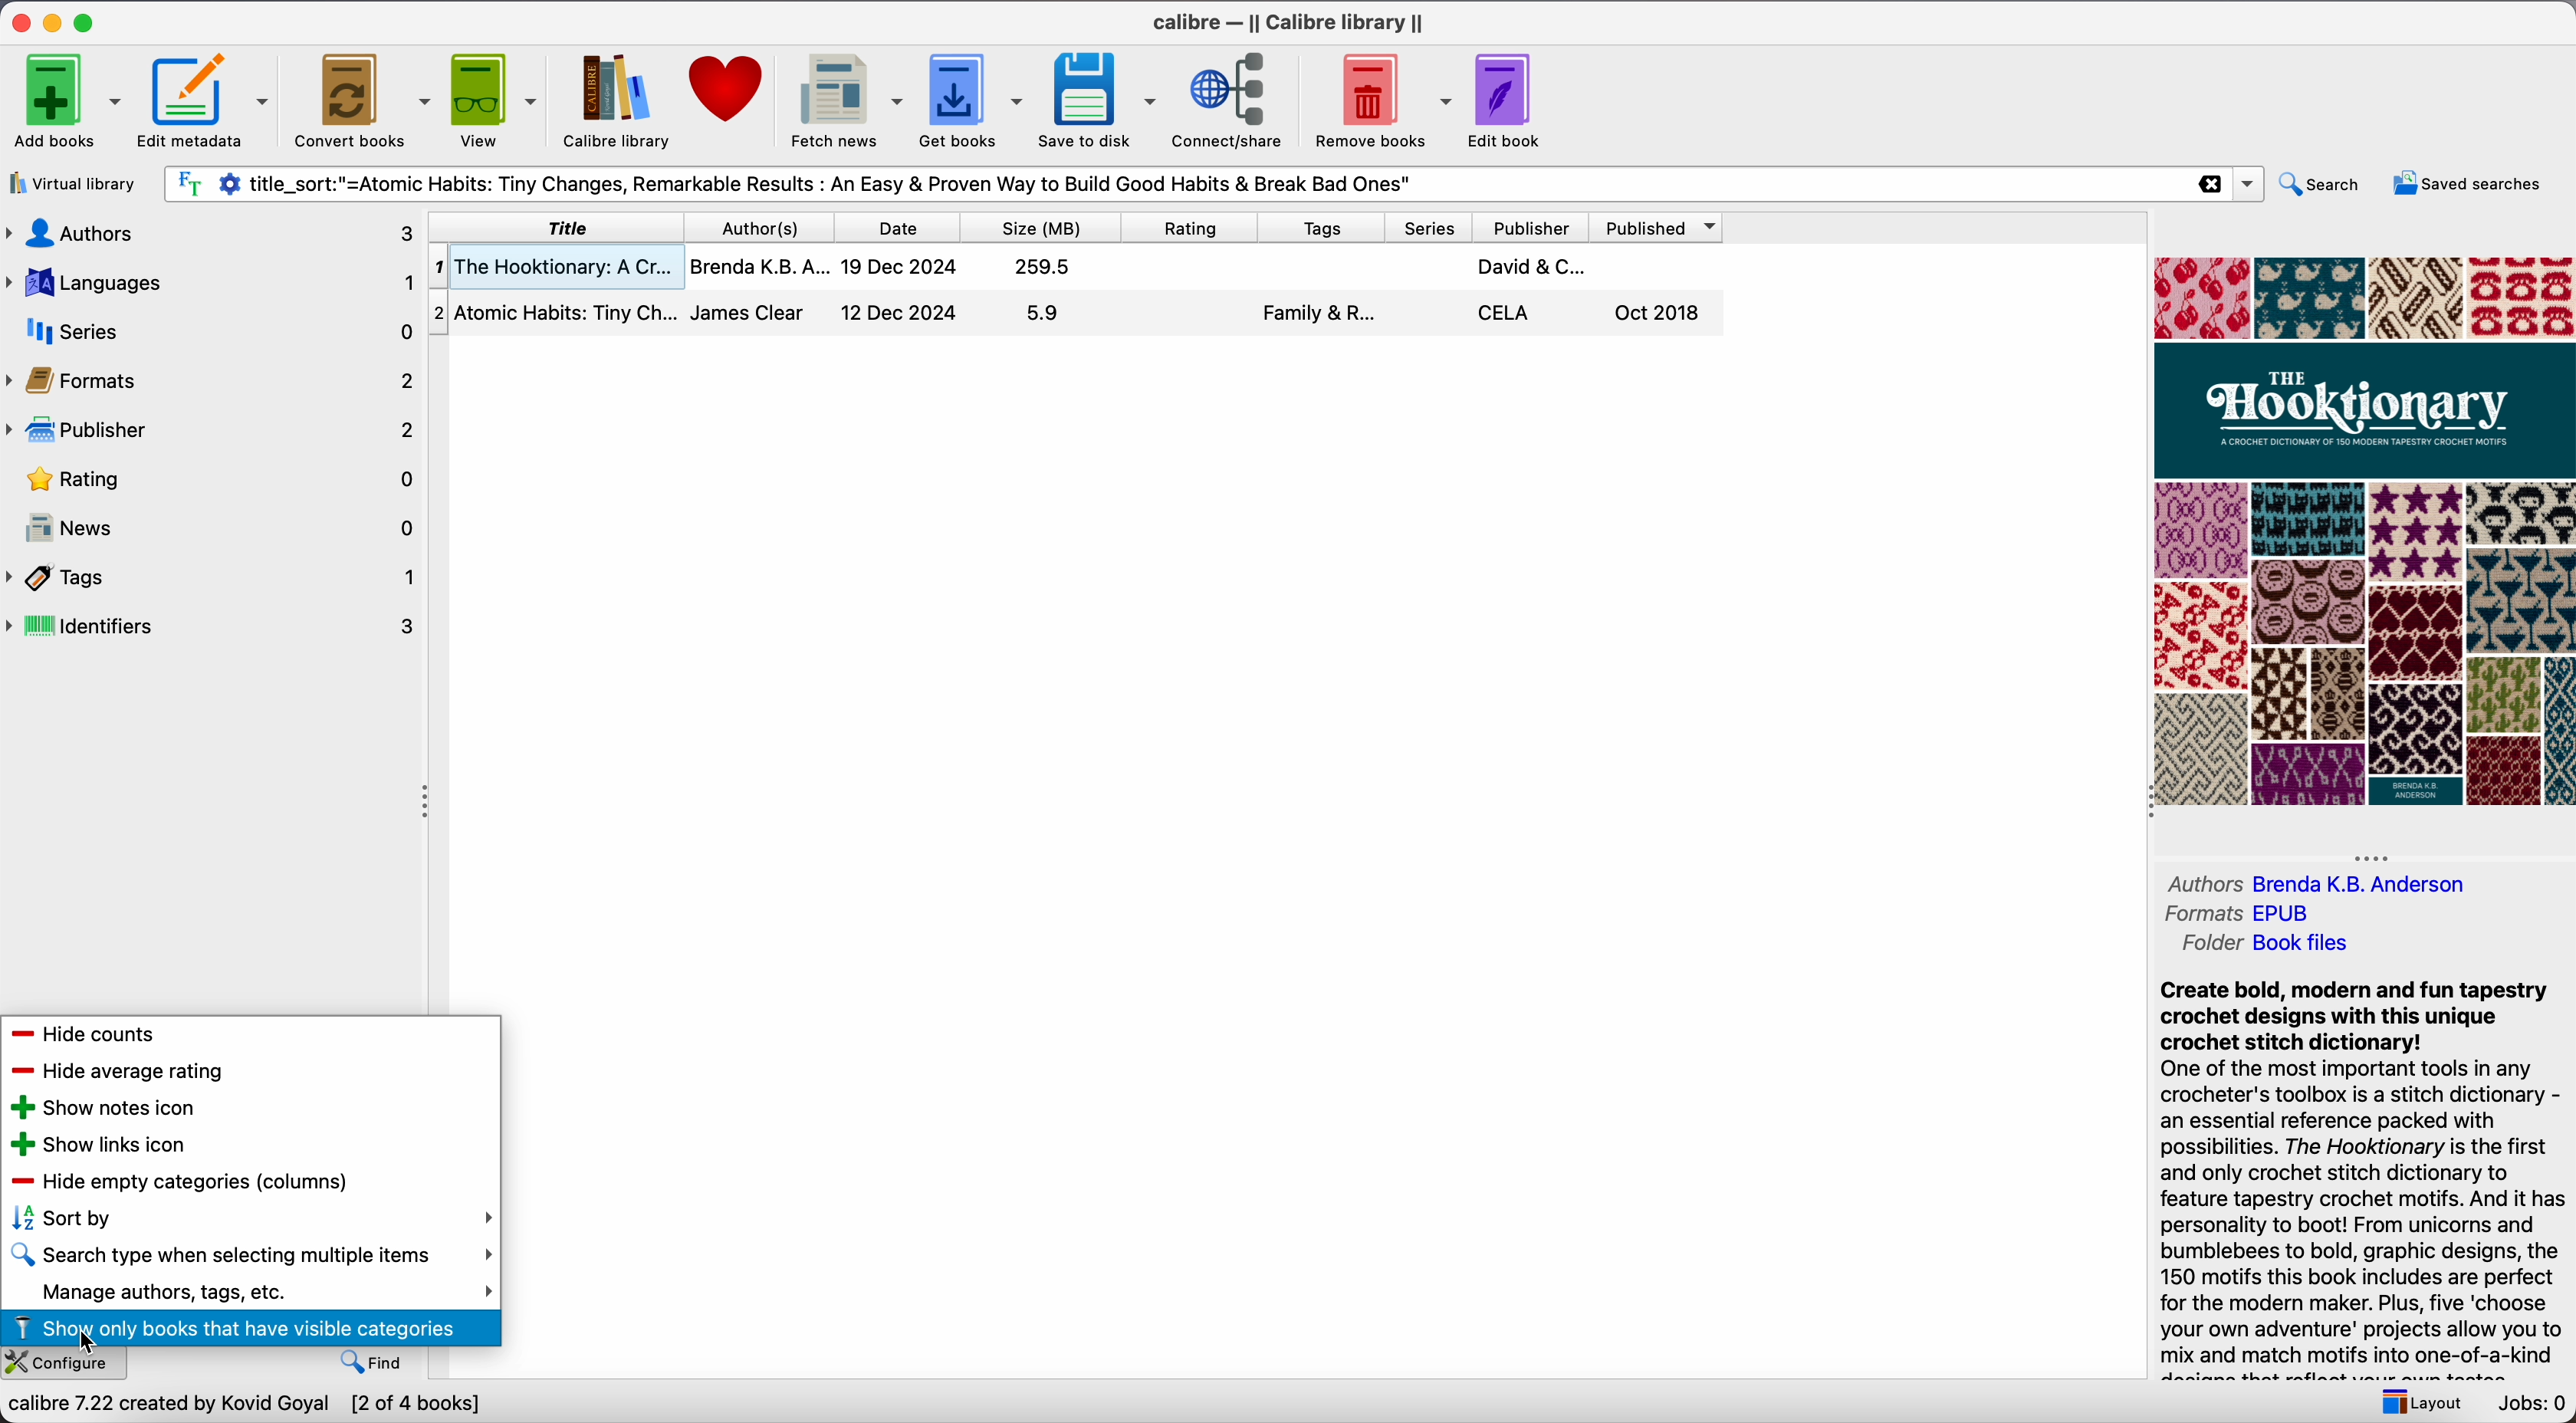 Image resolution: width=2576 pixels, height=1423 pixels. Describe the element at coordinates (213, 334) in the screenshot. I see `series` at that location.